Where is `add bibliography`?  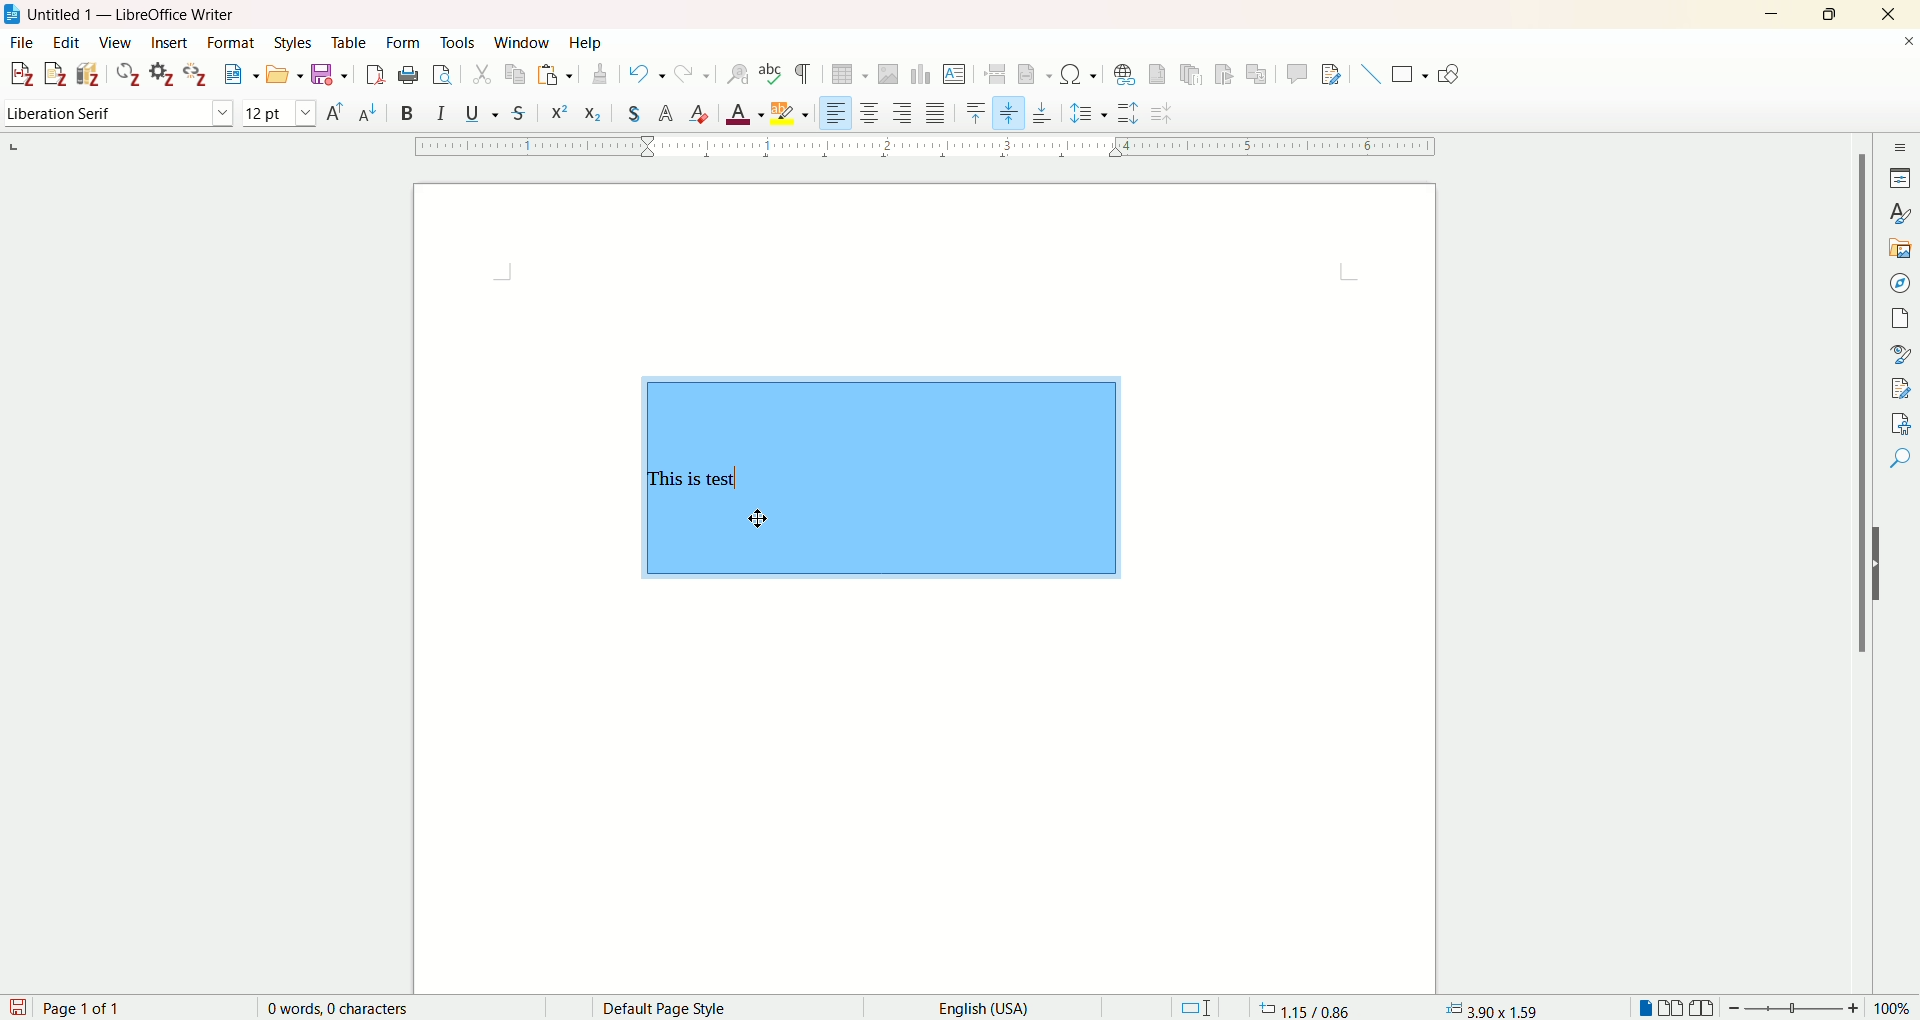
add bibliography is located at coordinates (90, 75).